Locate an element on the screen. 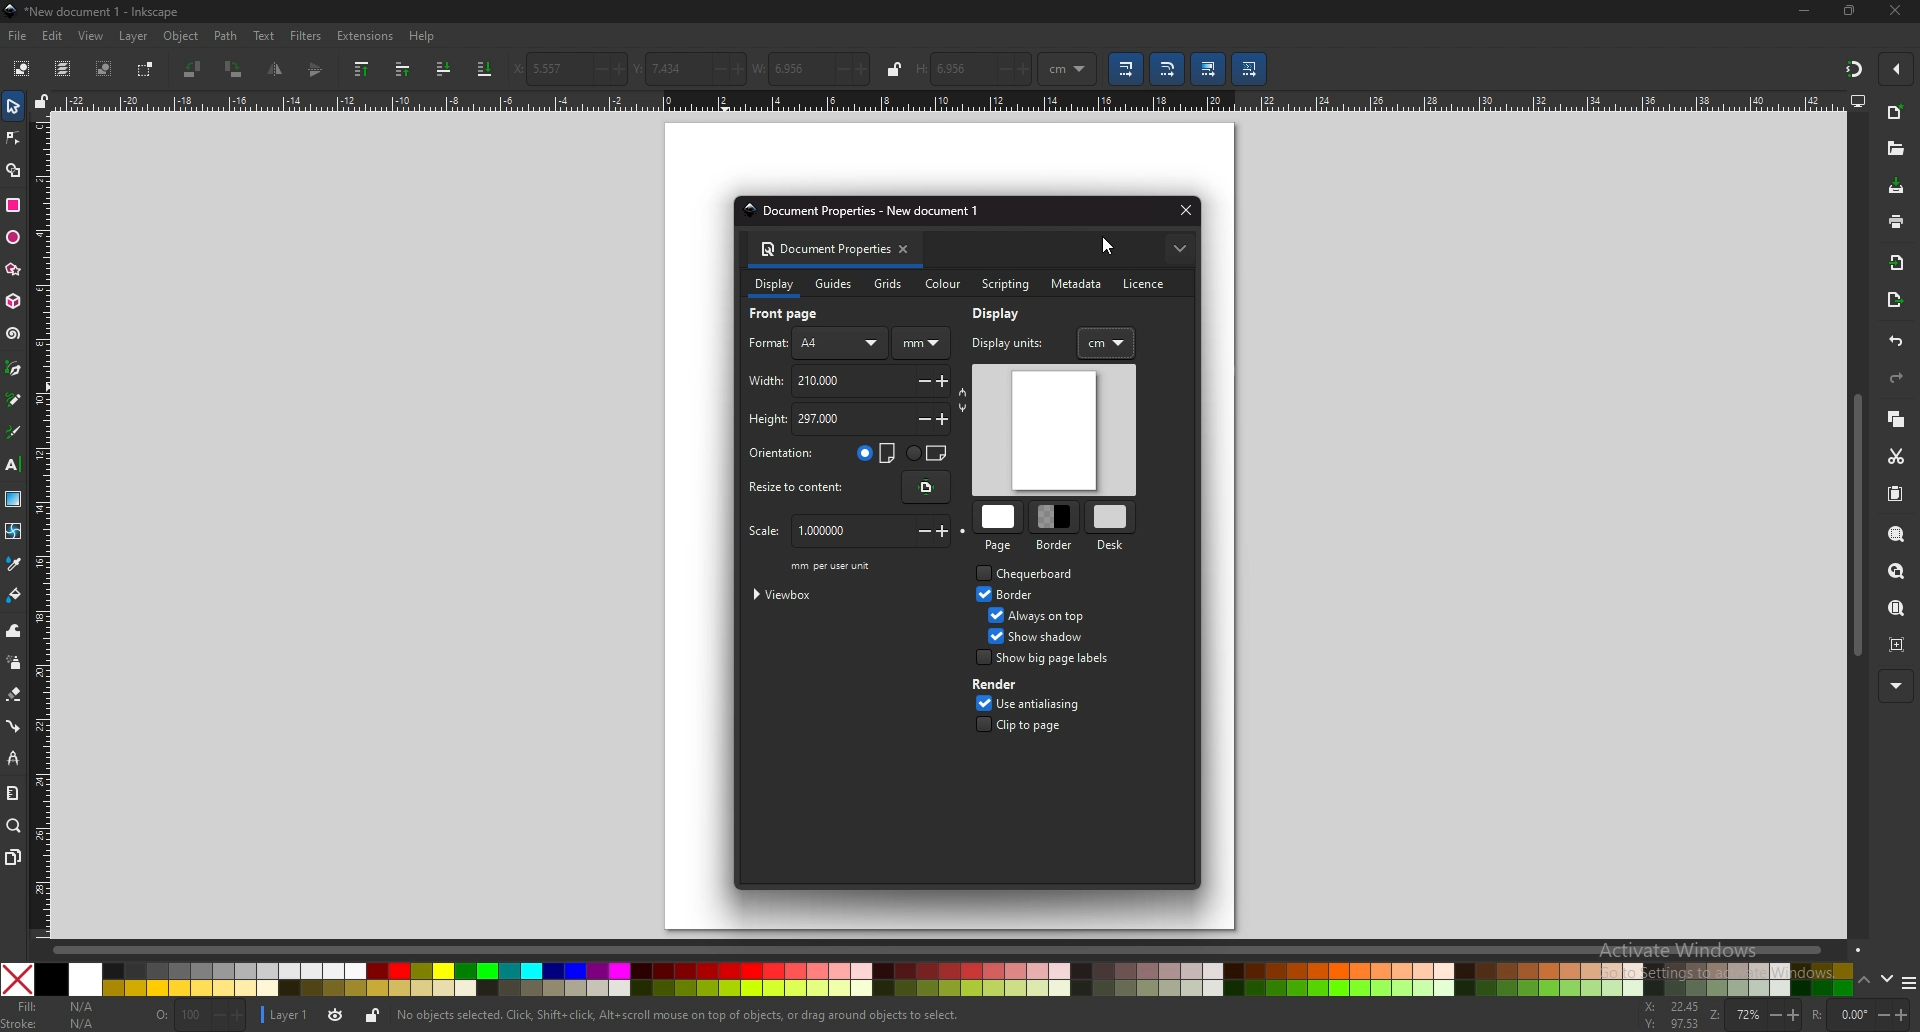  zoom drawing is located at coordinates (1897, 571).